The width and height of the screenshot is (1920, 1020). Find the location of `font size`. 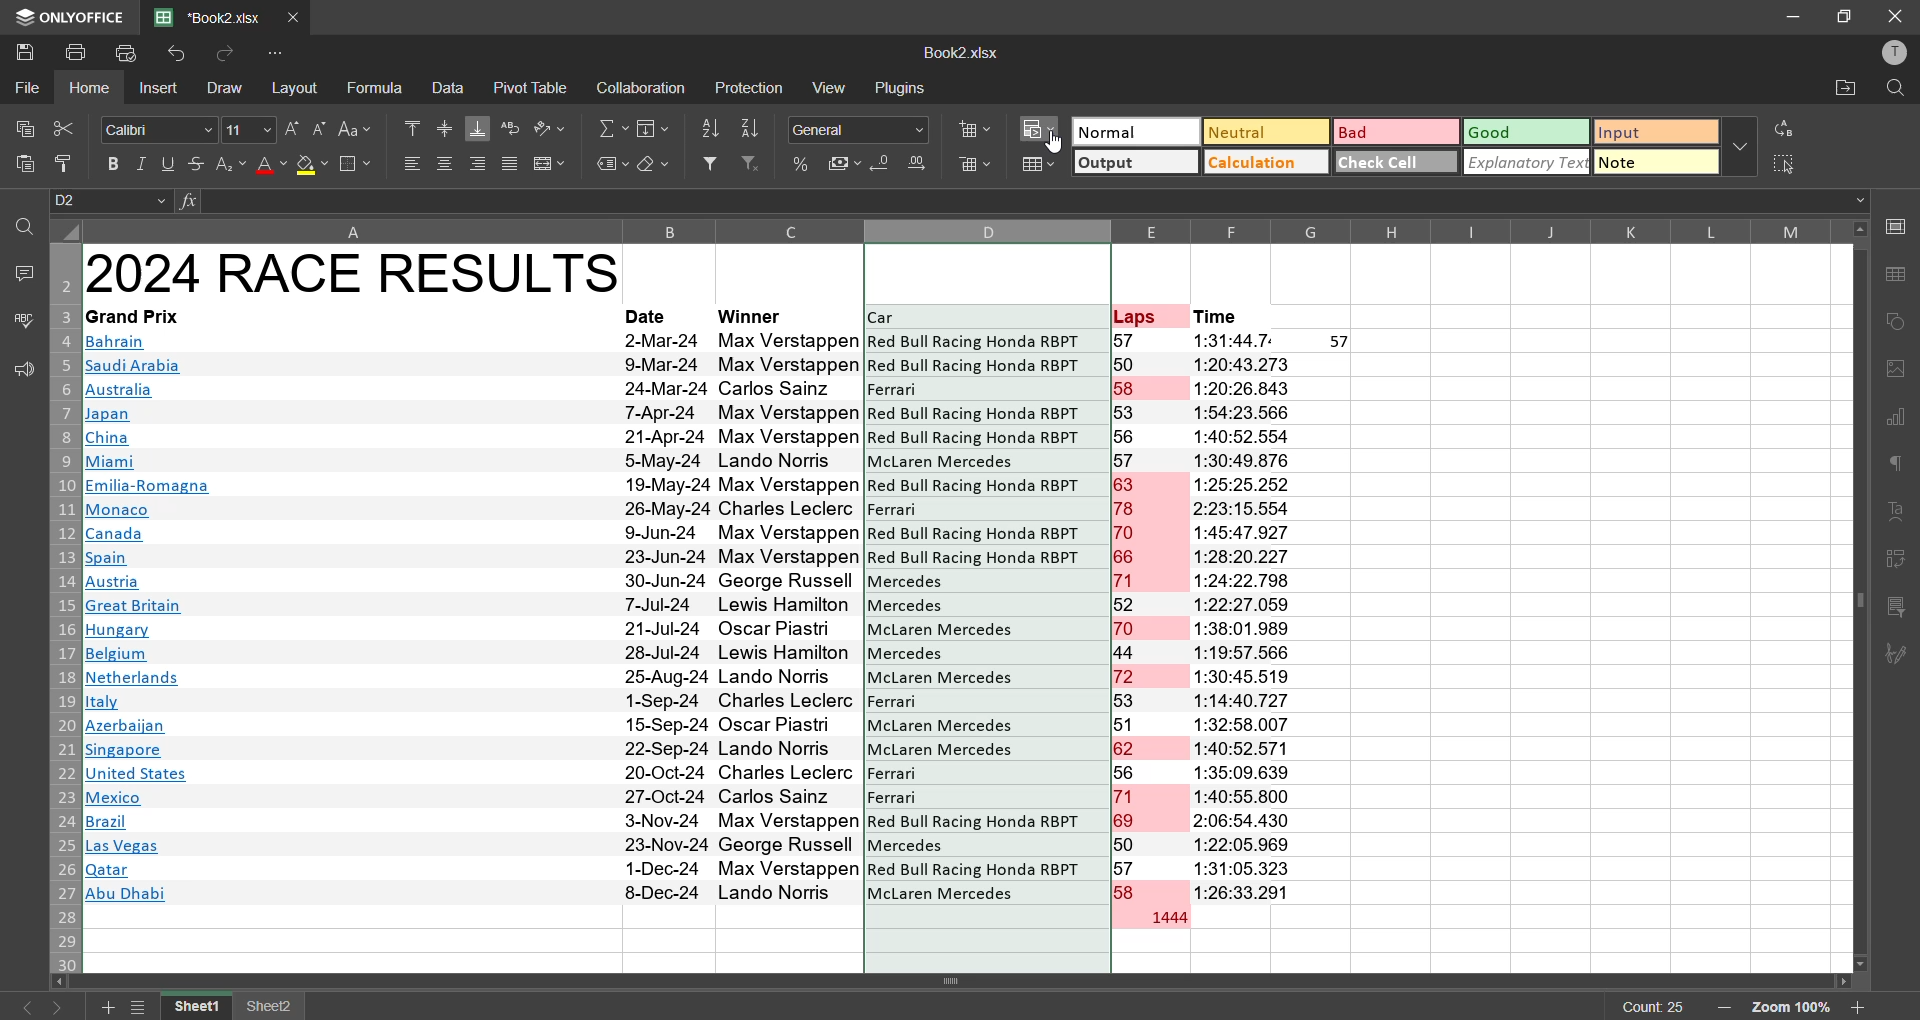

font size is located at coordinates (246, 128).